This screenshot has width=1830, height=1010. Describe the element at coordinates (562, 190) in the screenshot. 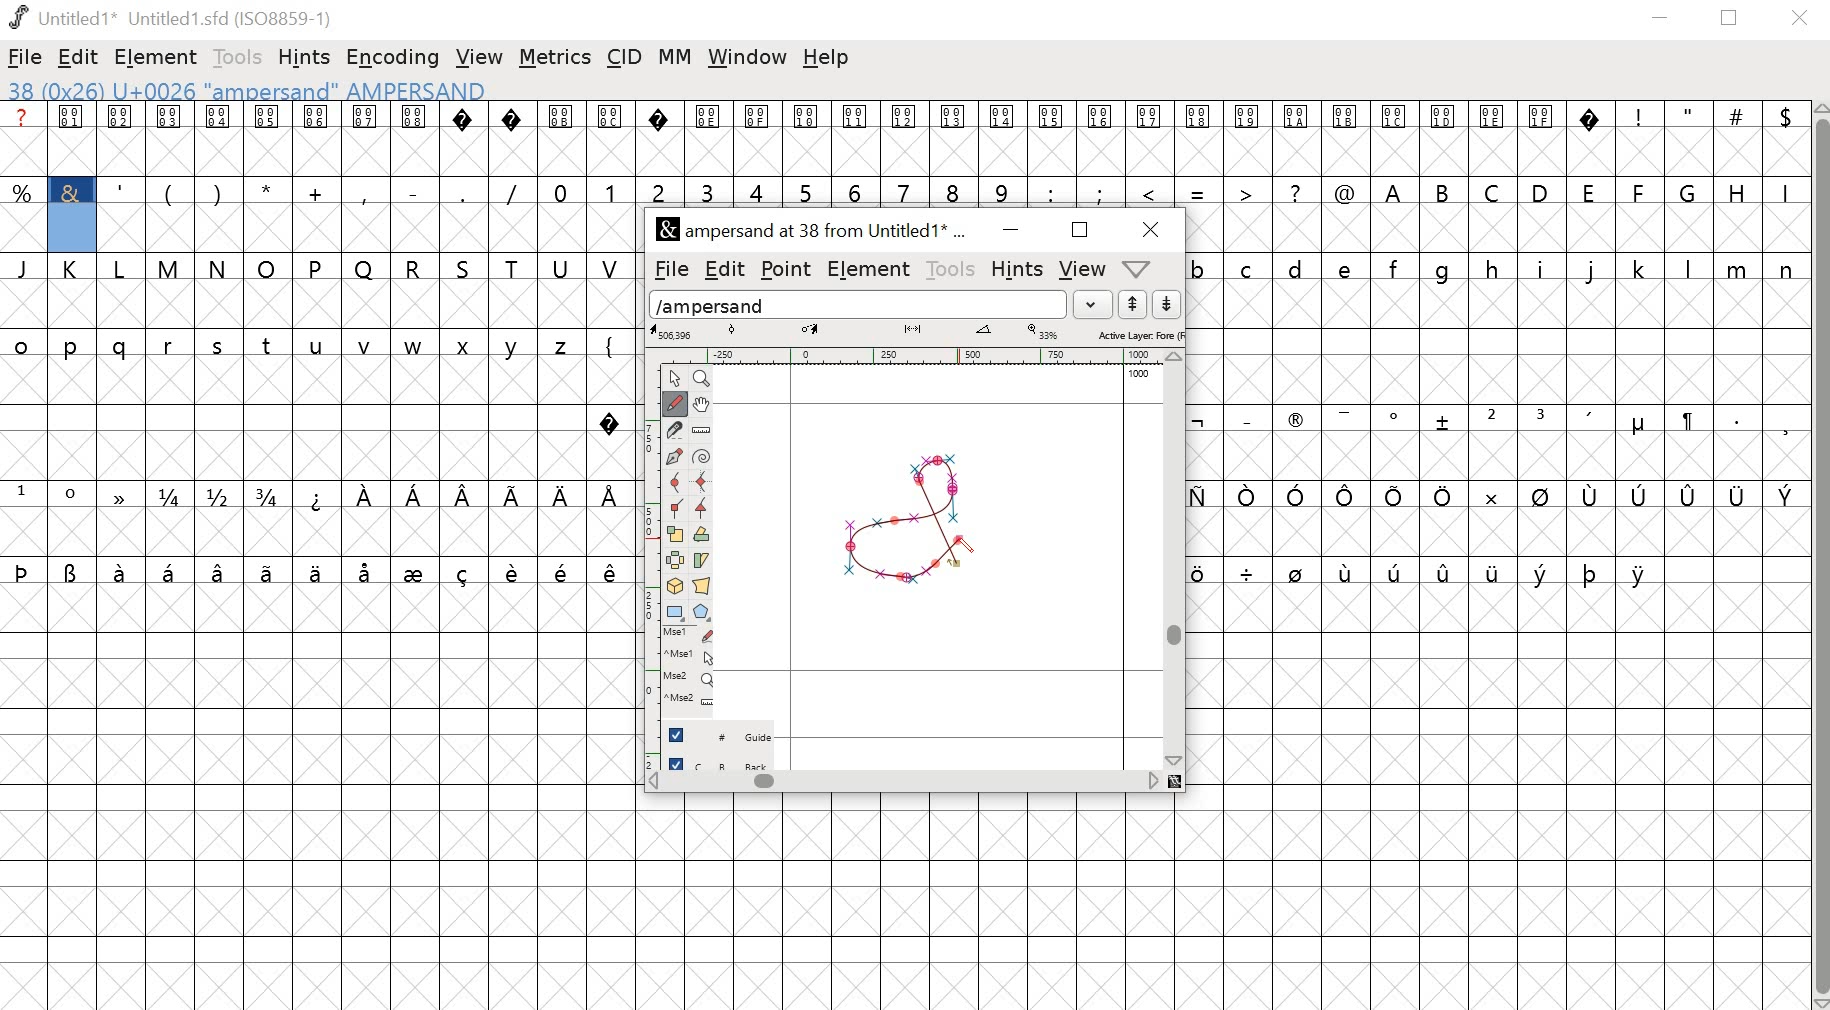

I see `0` at that location.